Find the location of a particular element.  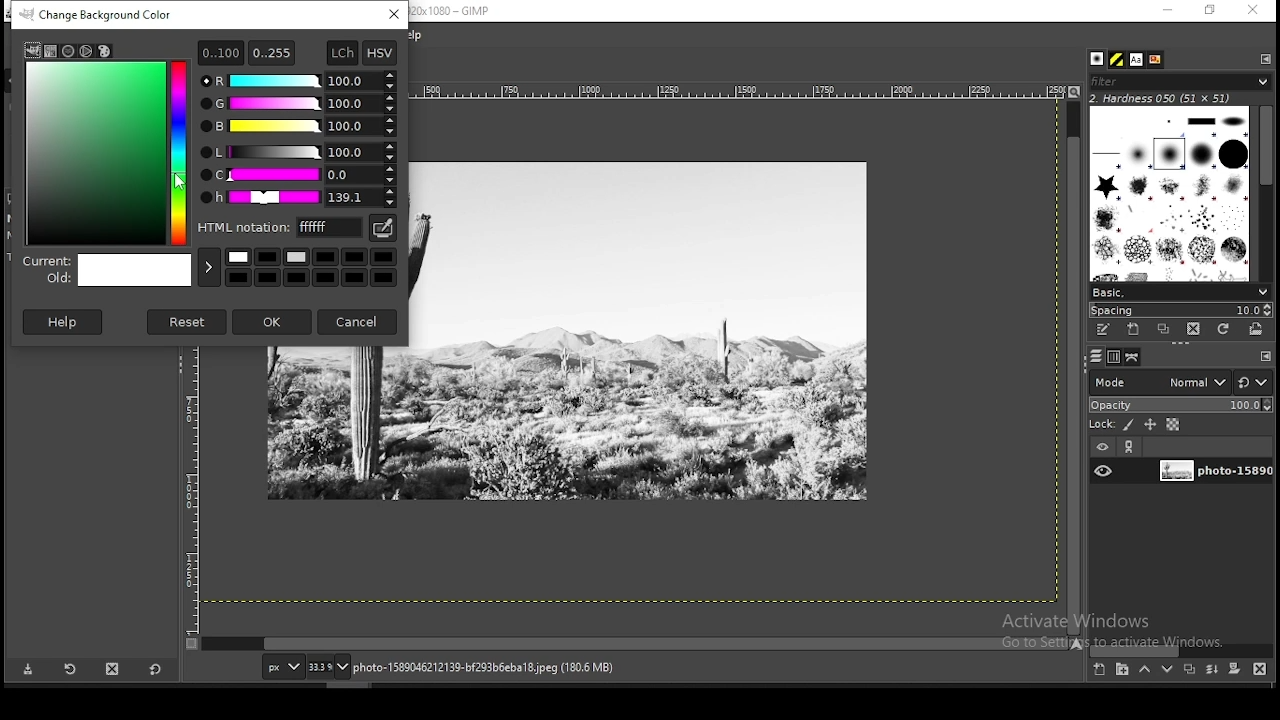

channels is located at coordinates (1116, 357).